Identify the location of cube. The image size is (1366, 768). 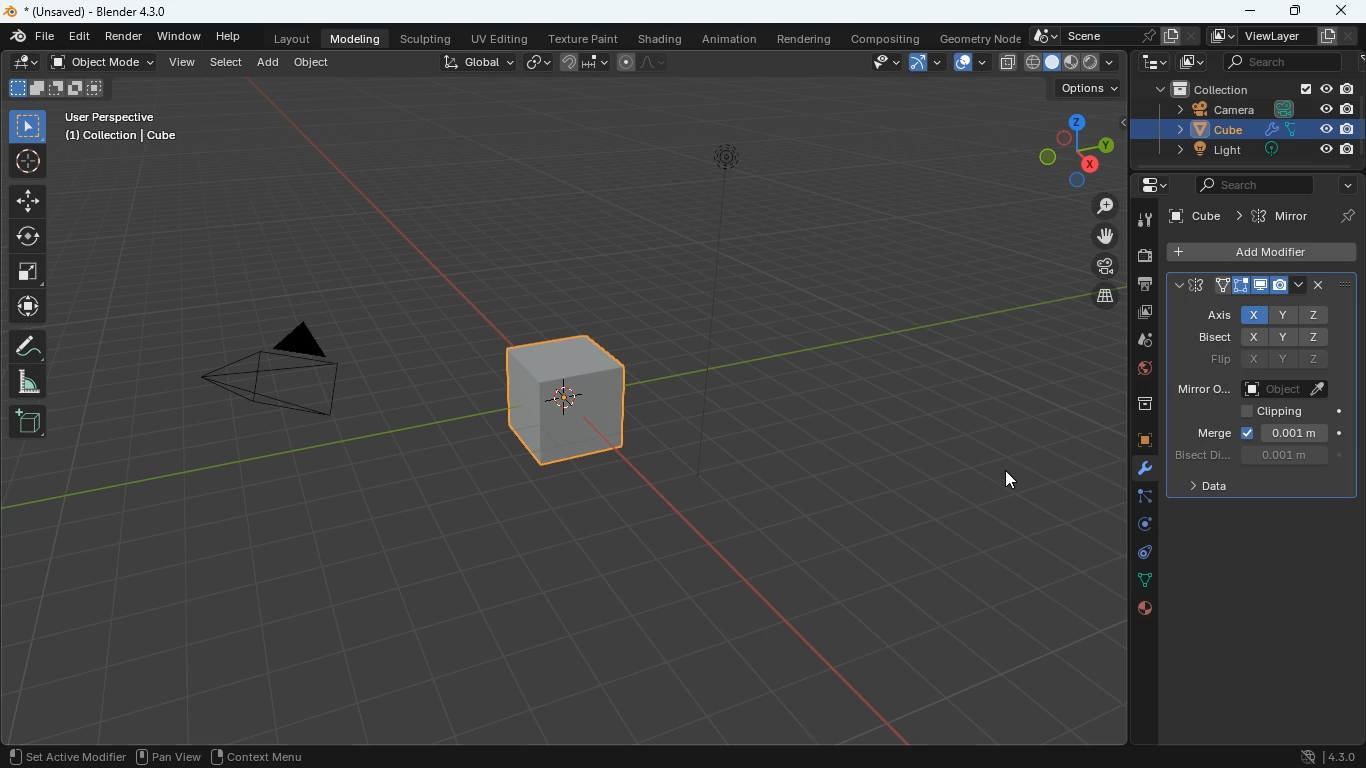
(1265, 216).